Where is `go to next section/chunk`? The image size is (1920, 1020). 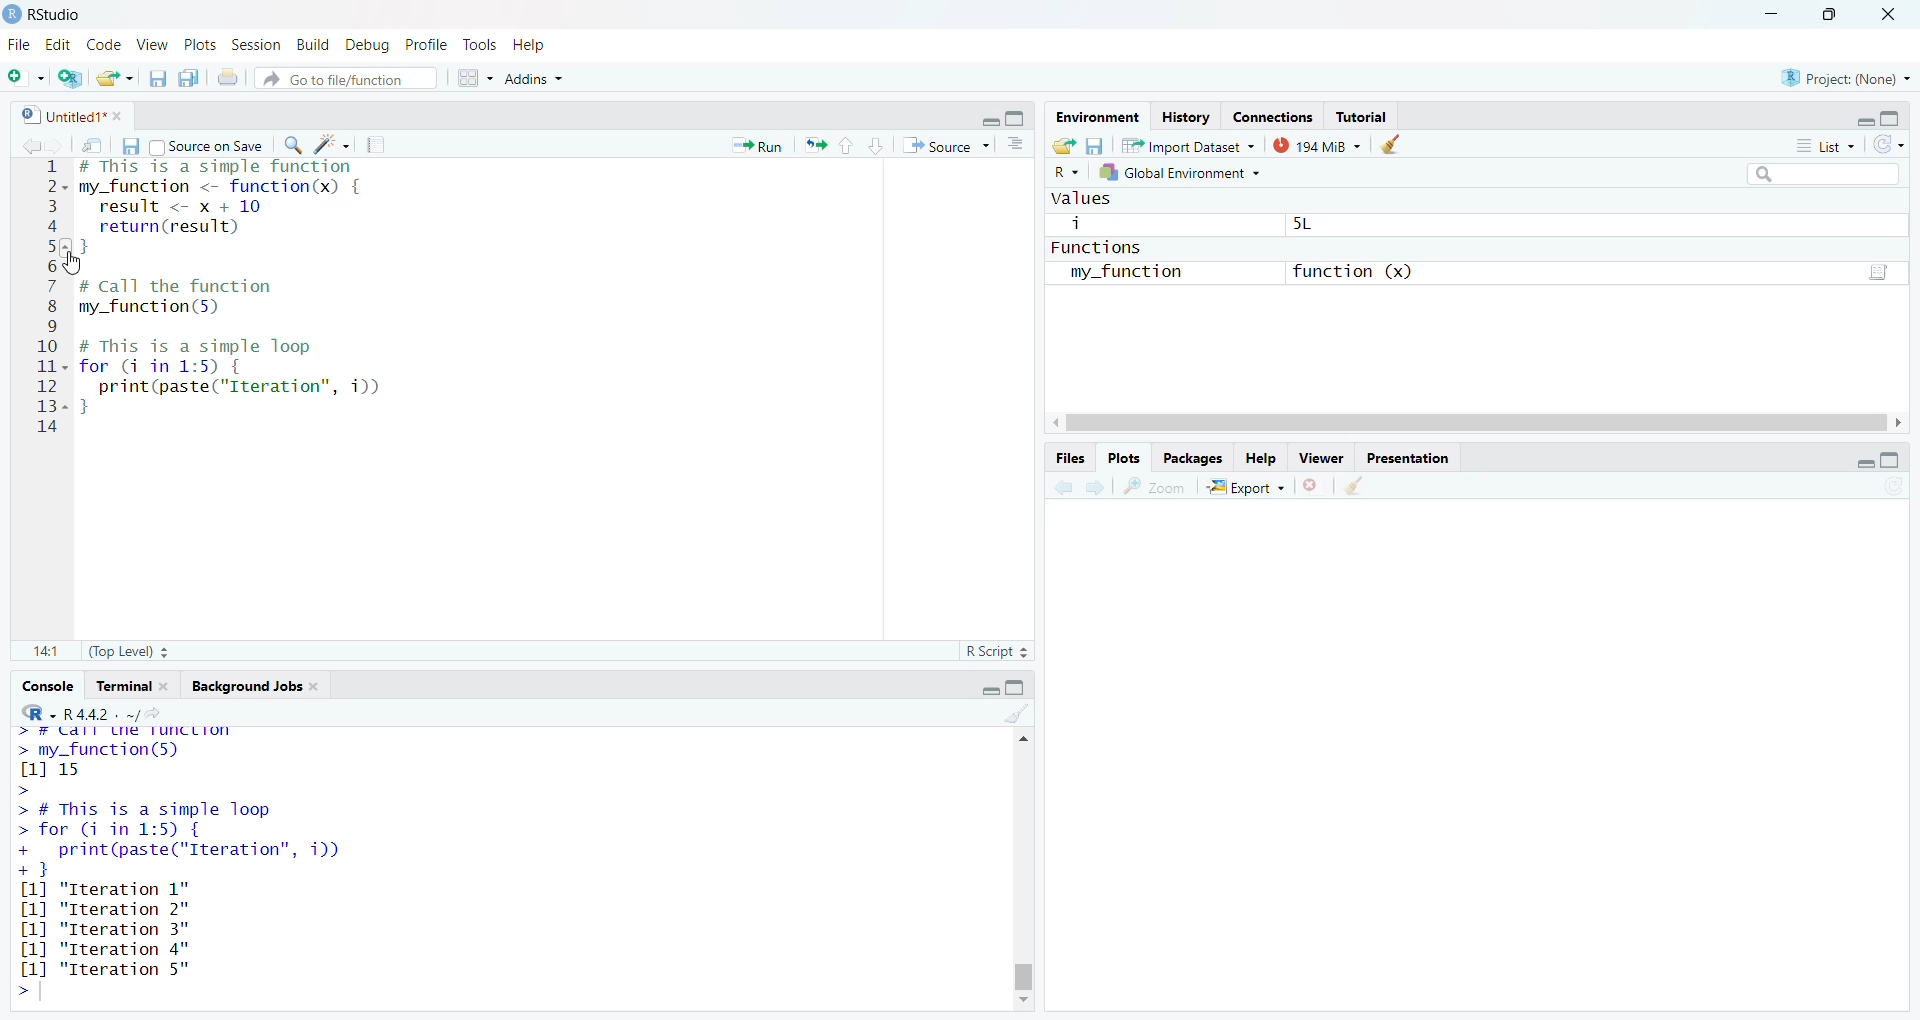 go to next section/chunk is located at coordinates (878, 145).